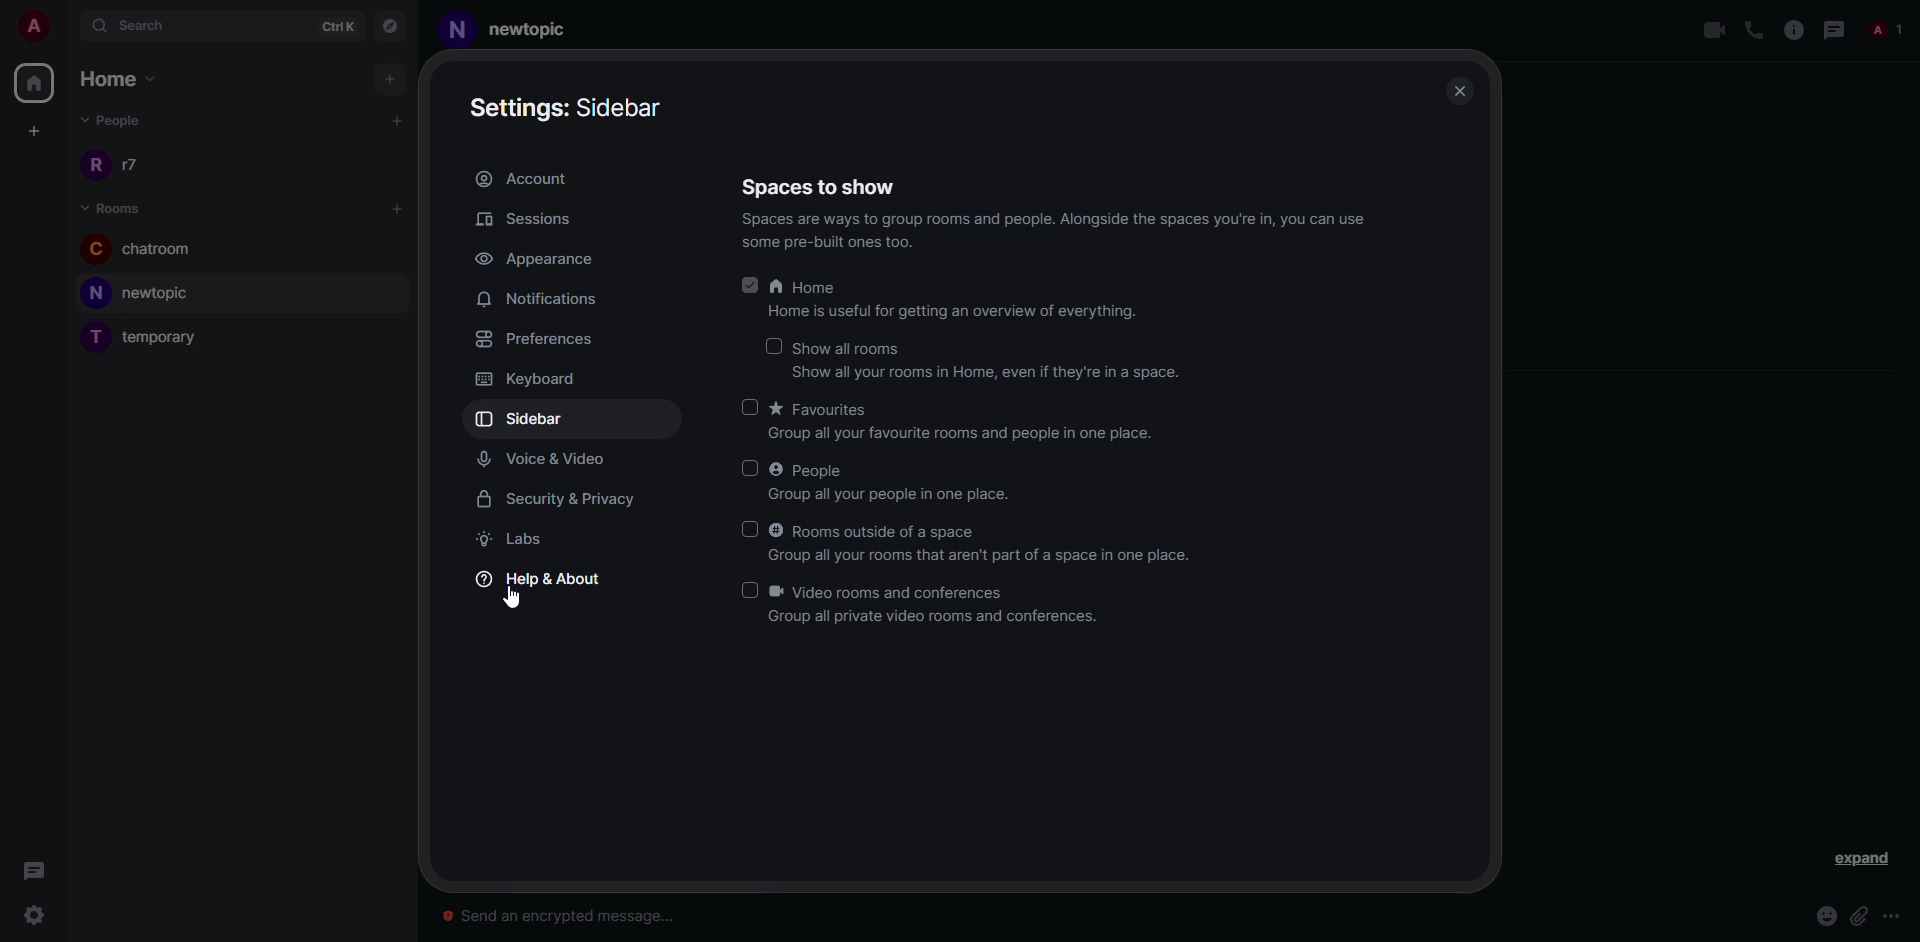  Describe the element at coordinates (898, 591) in the screenshot. I see `video rooms` at that location.